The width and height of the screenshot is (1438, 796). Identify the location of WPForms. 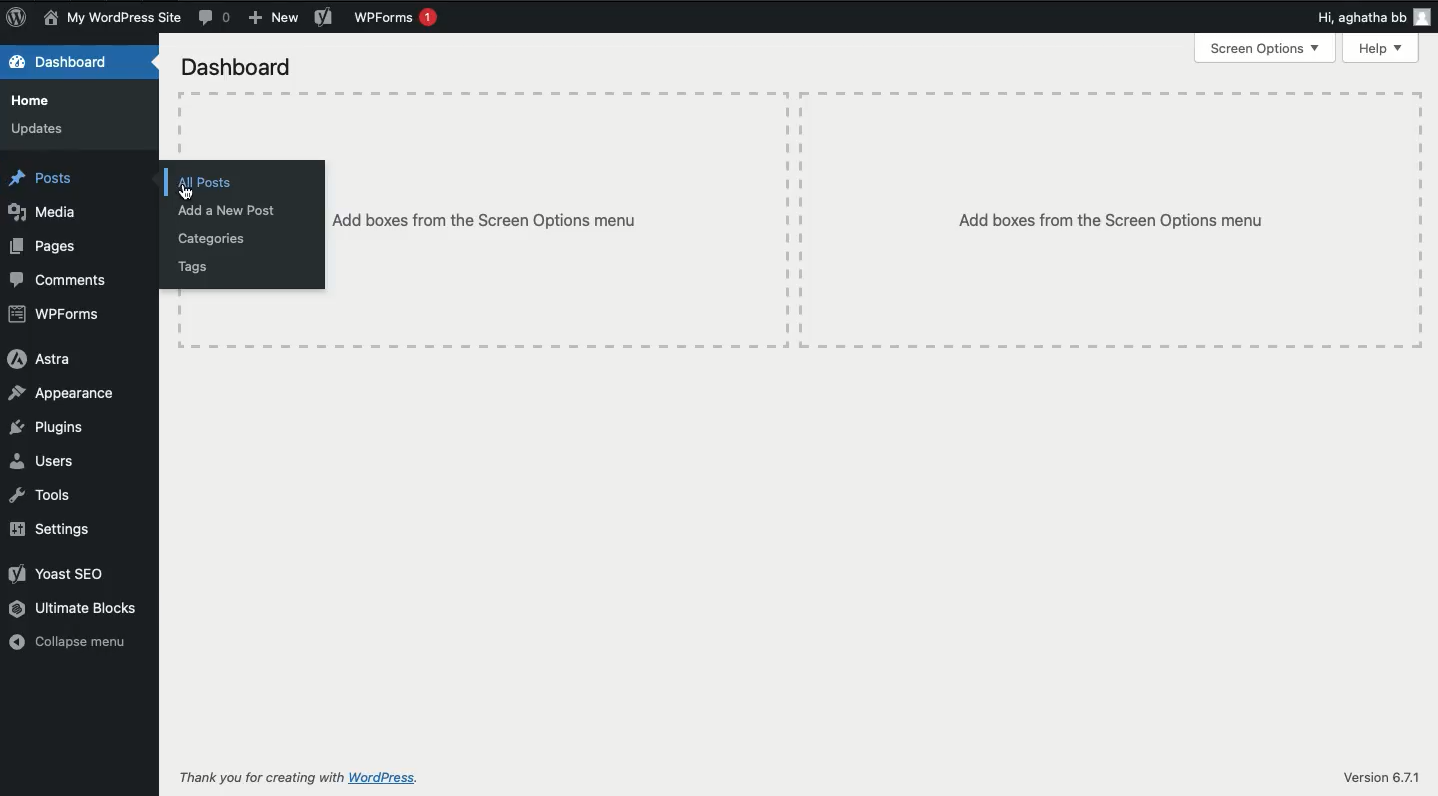
(58, 315).